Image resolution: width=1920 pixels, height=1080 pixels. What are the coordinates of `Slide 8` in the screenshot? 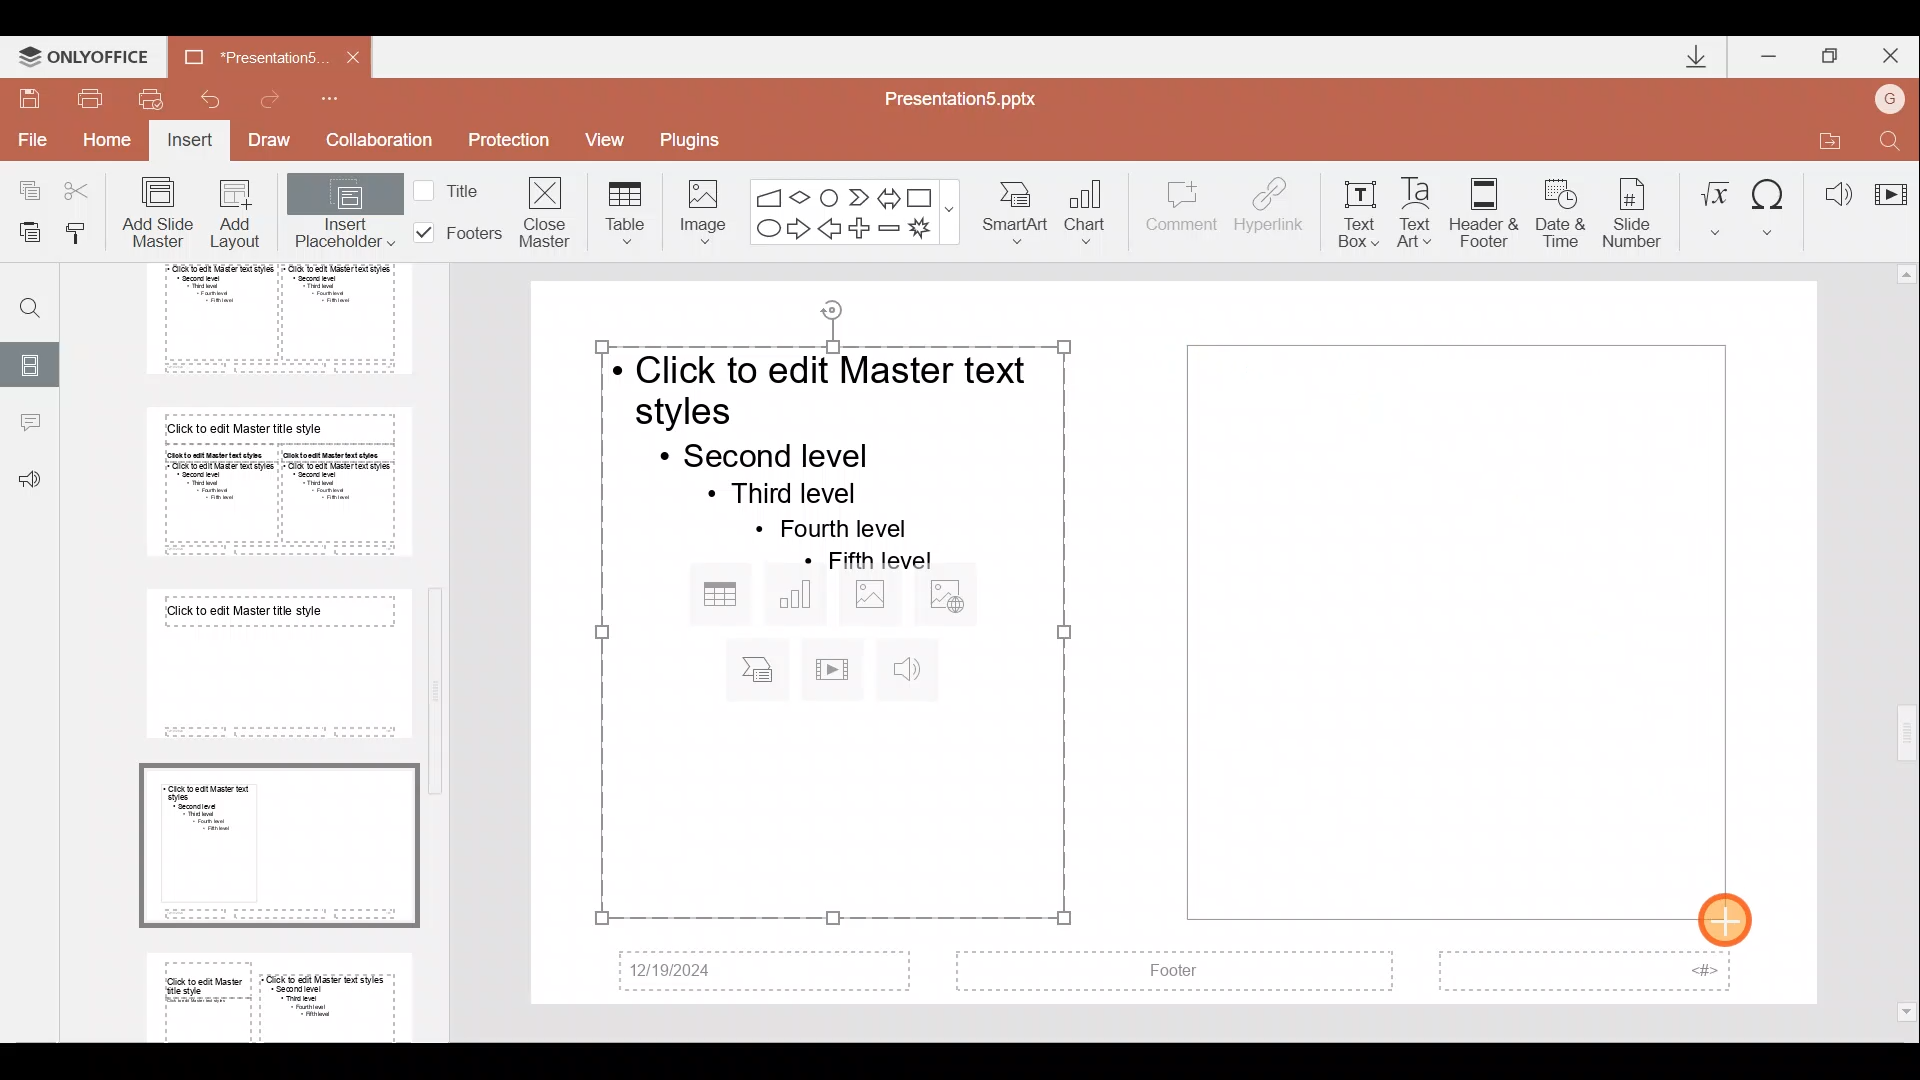 It's located at (277, 841).